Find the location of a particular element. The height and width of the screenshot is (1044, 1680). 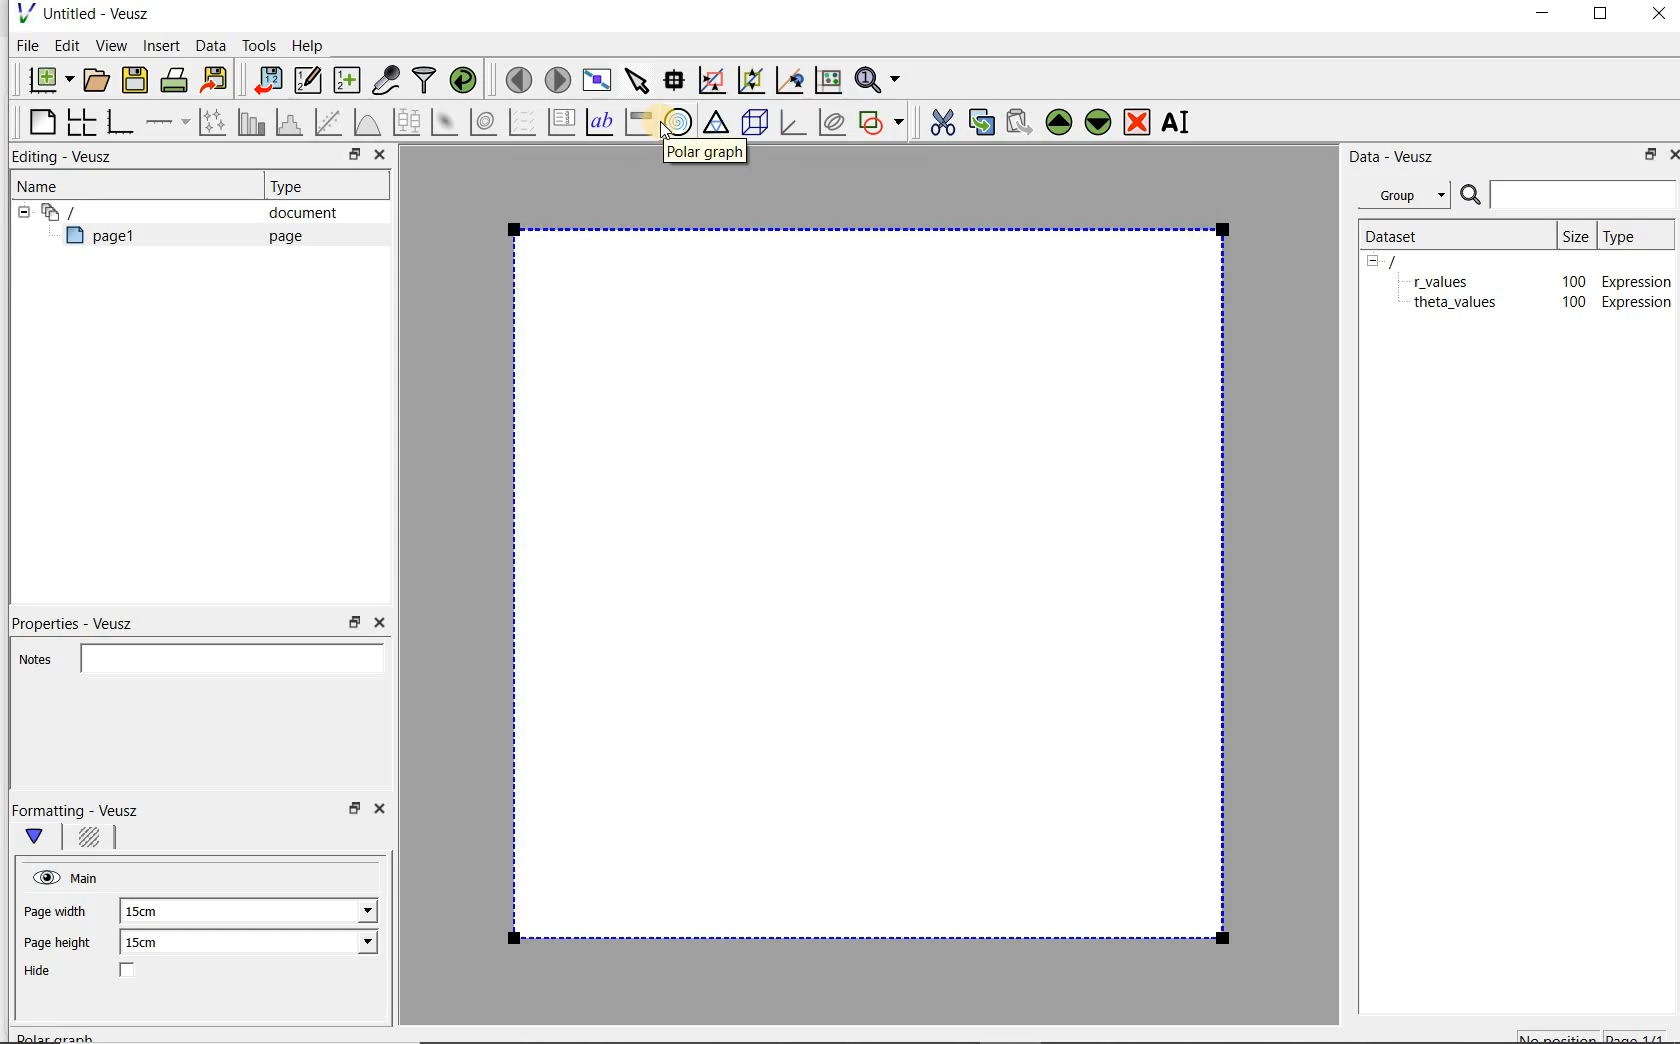

Main formatting is located at coordinates (43, 838).